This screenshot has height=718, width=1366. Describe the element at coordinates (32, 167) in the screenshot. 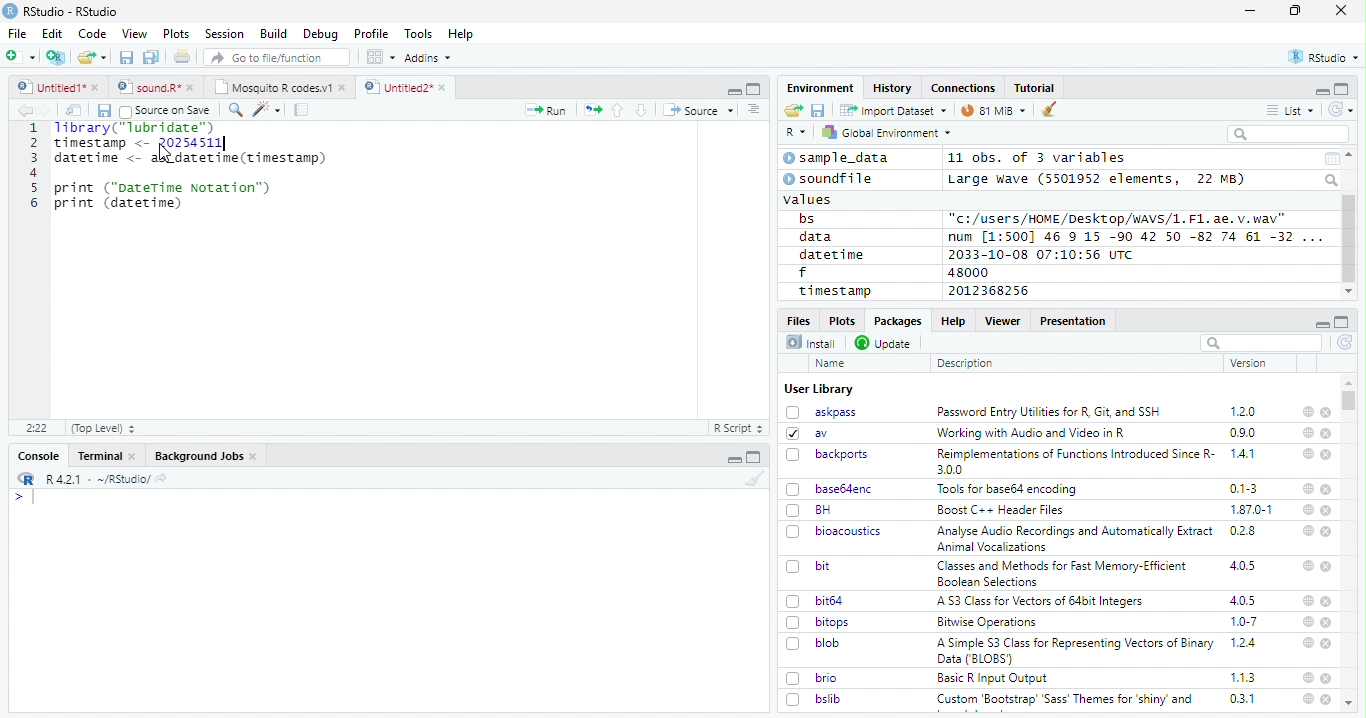

I see `Numbering line` at that location.